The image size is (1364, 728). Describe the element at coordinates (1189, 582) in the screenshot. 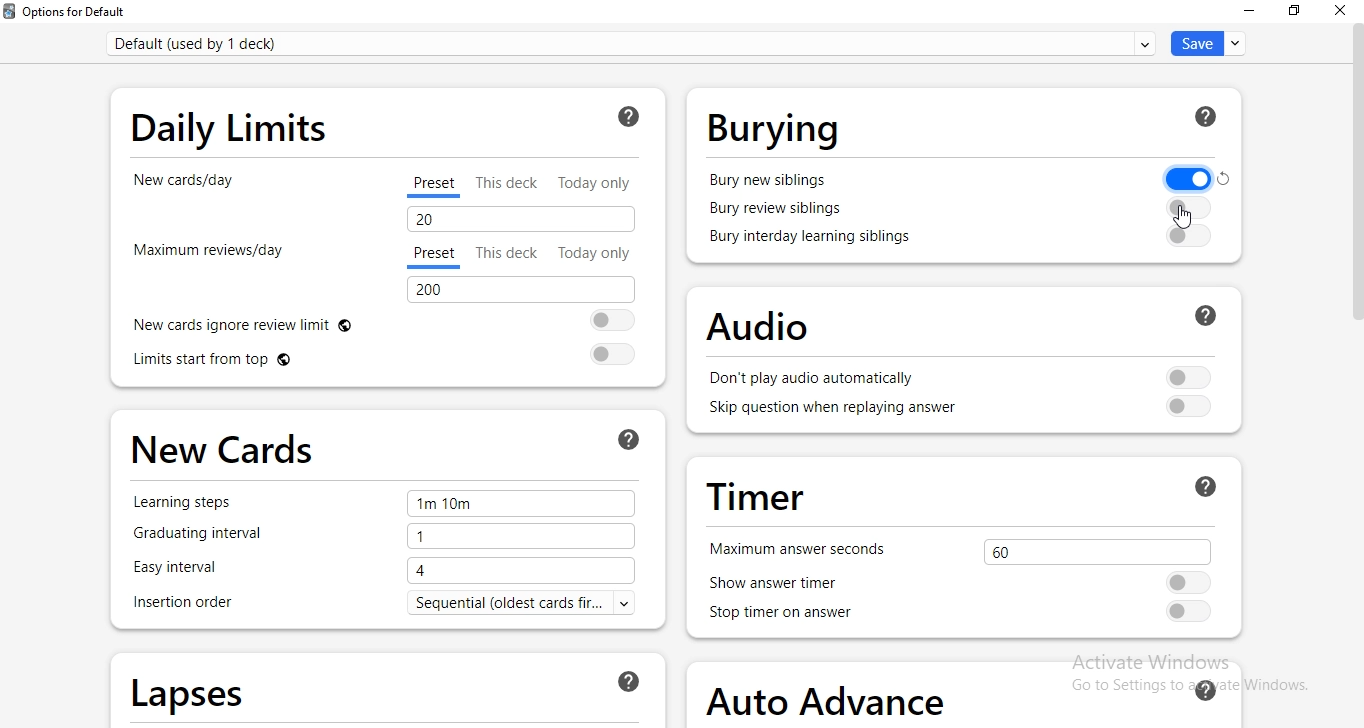

I see `Toggle` at that location.